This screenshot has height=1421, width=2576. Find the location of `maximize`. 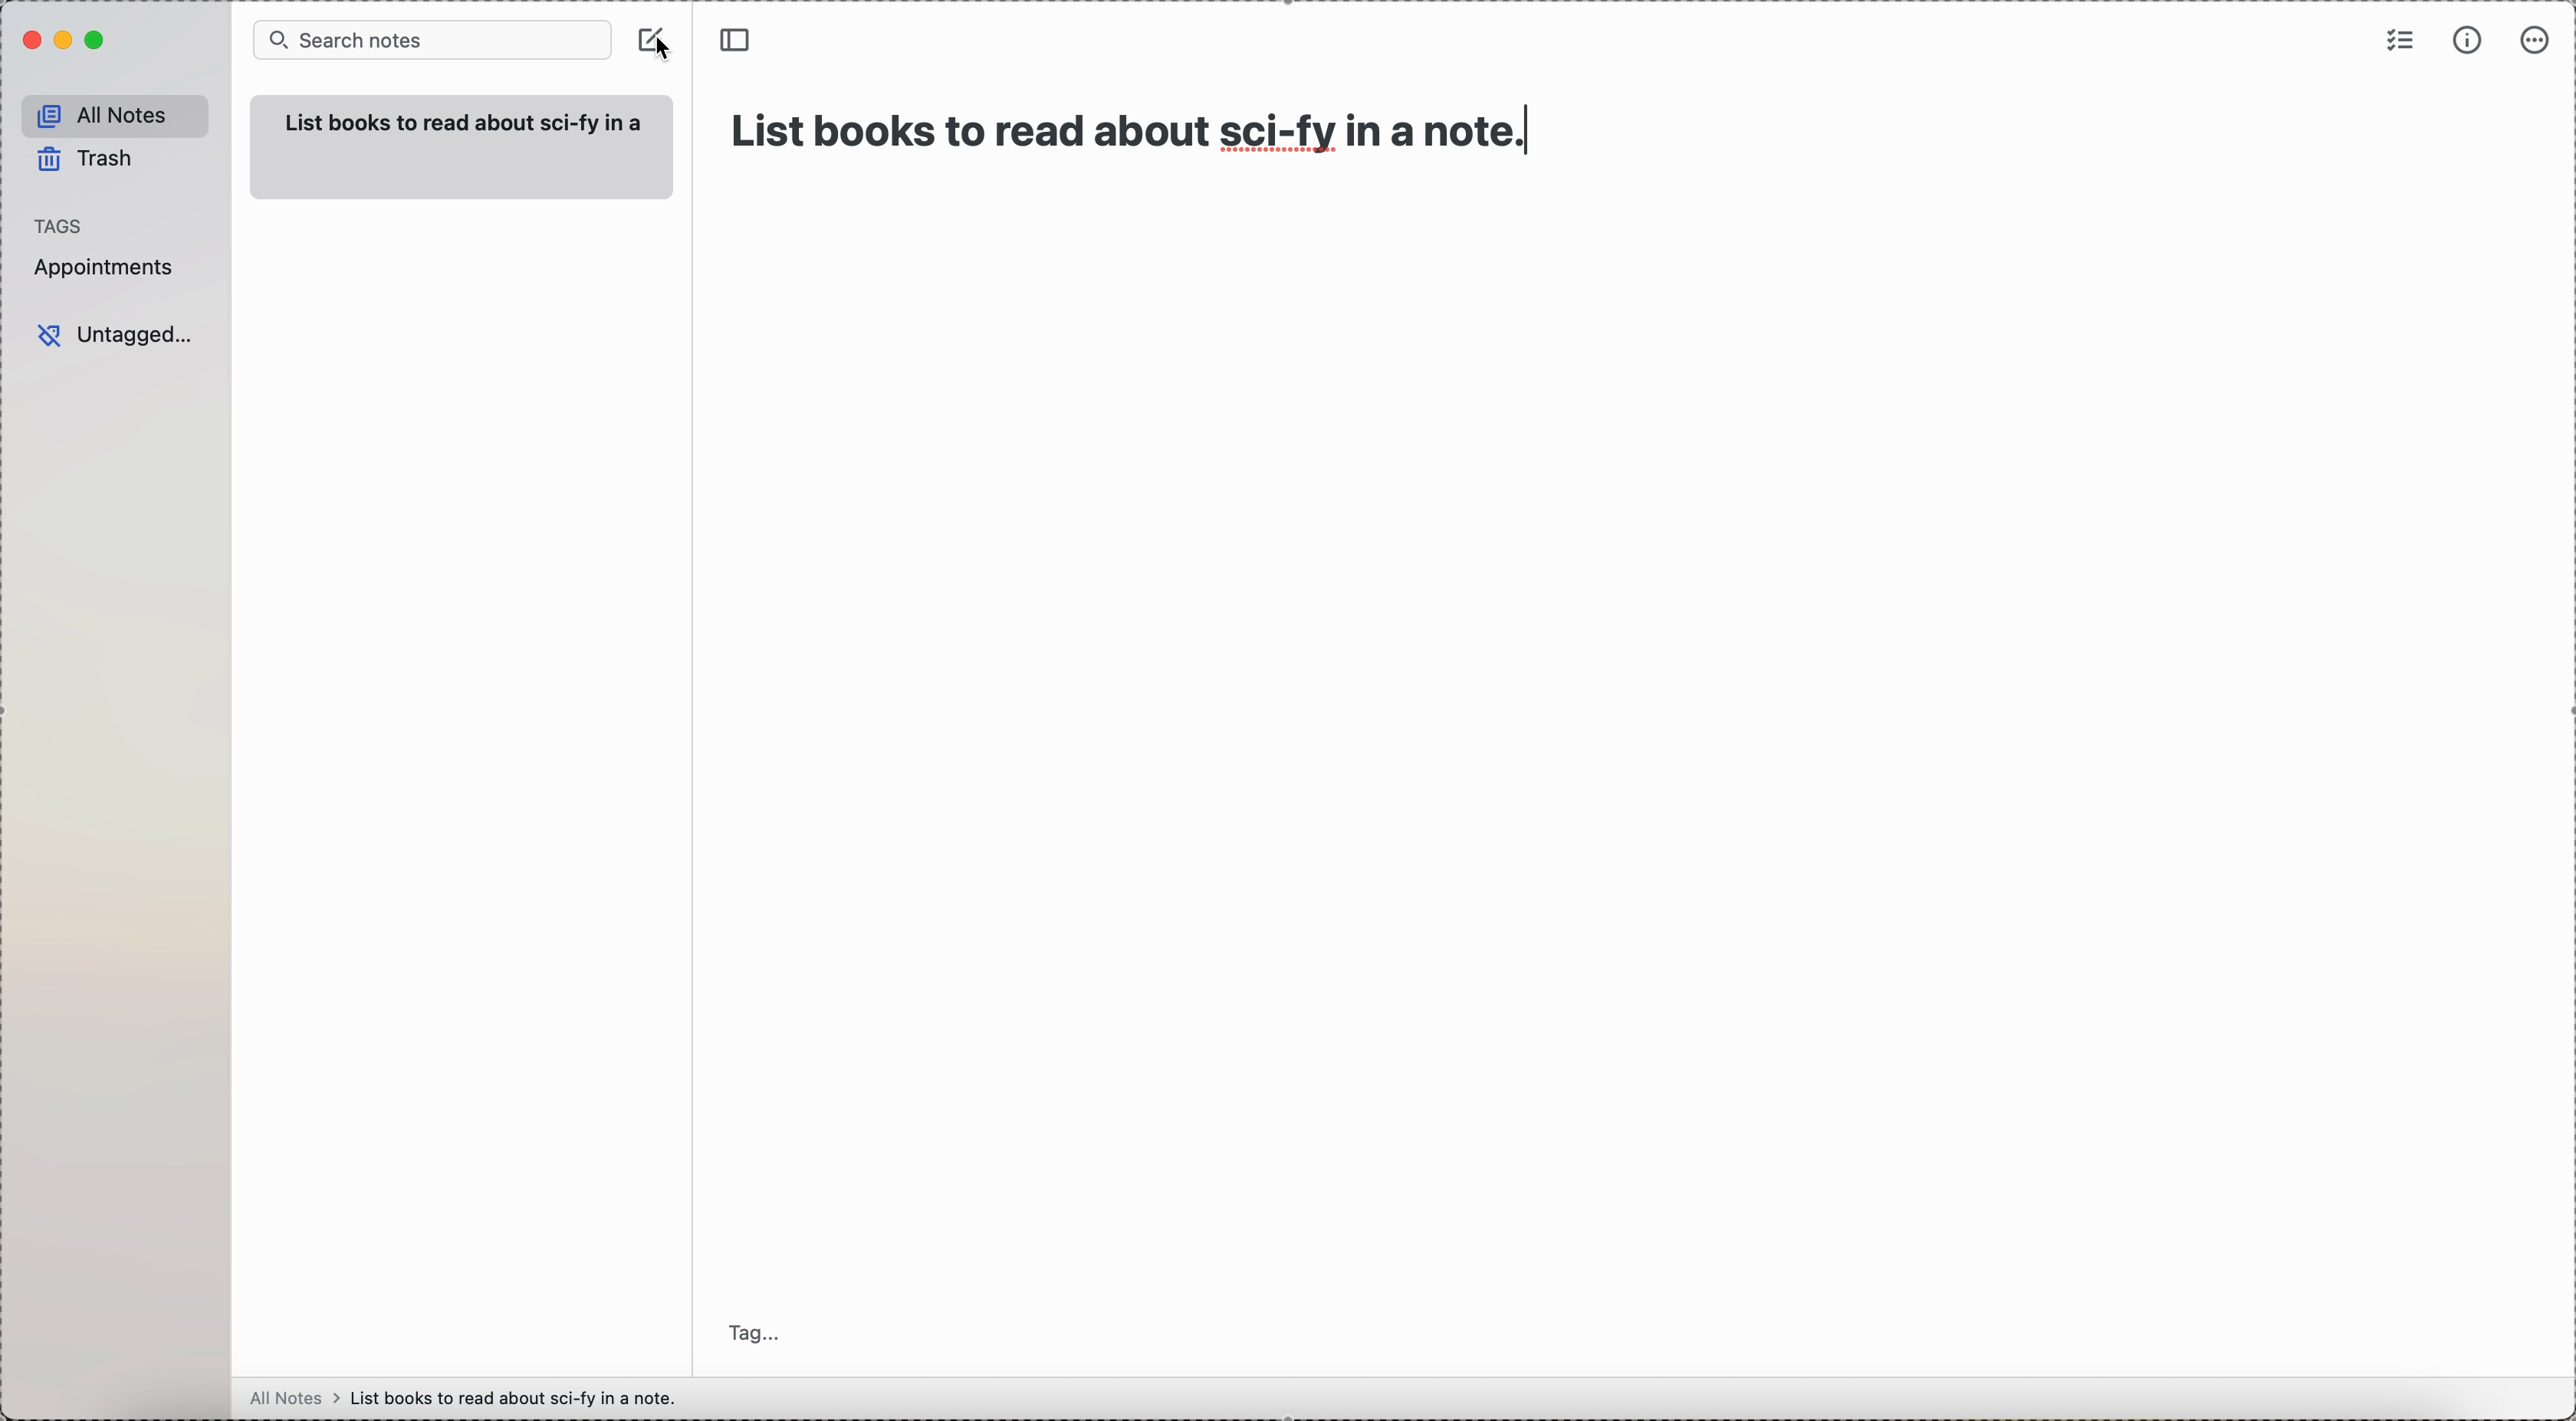

maximize is located at coordinates (95, 43).